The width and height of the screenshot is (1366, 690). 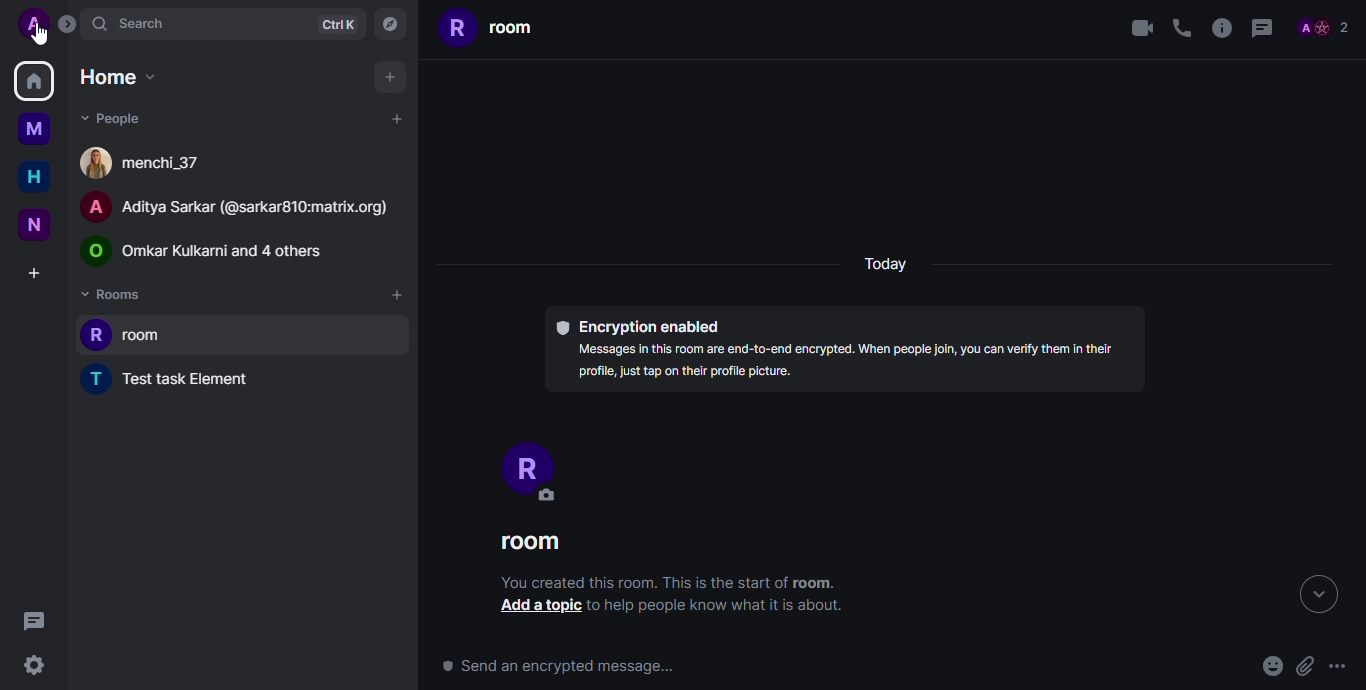 What do you see at coordinates (1263, 29) in the screenshot?
I see `threads` at bounding box center [1263, 29].